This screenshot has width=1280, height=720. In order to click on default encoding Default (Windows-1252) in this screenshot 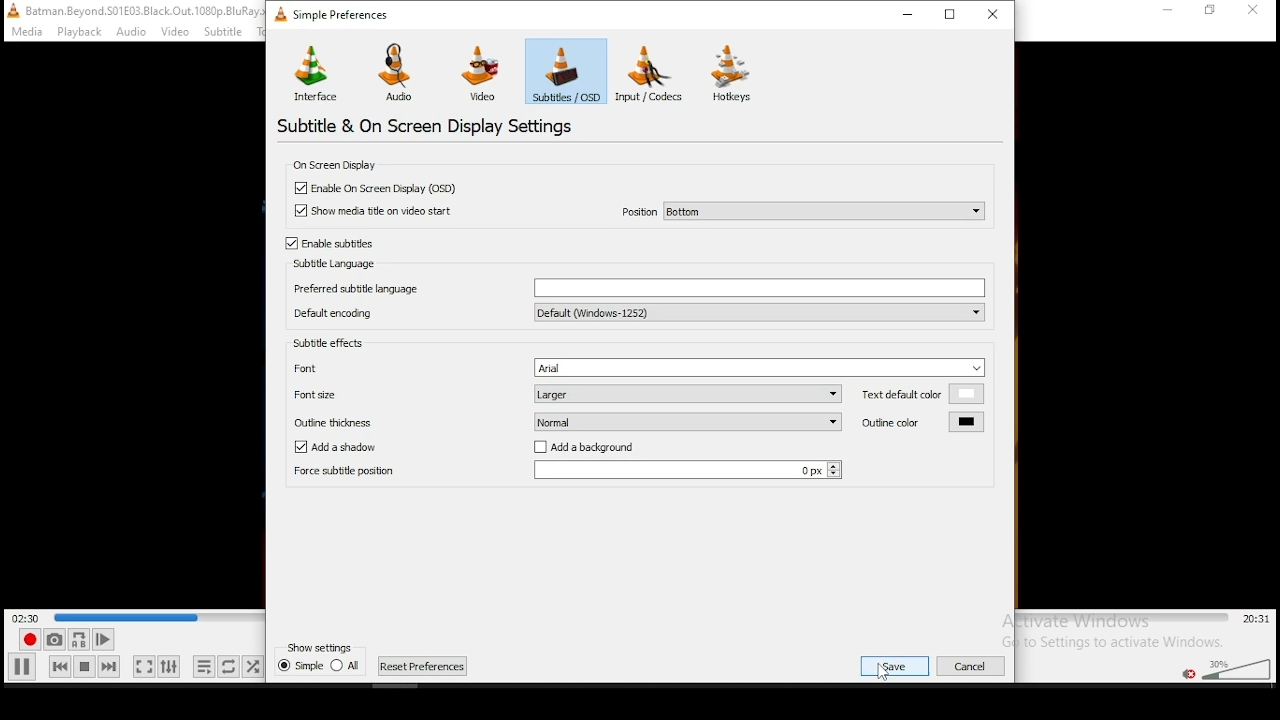, I will do `click(638, 312)`.